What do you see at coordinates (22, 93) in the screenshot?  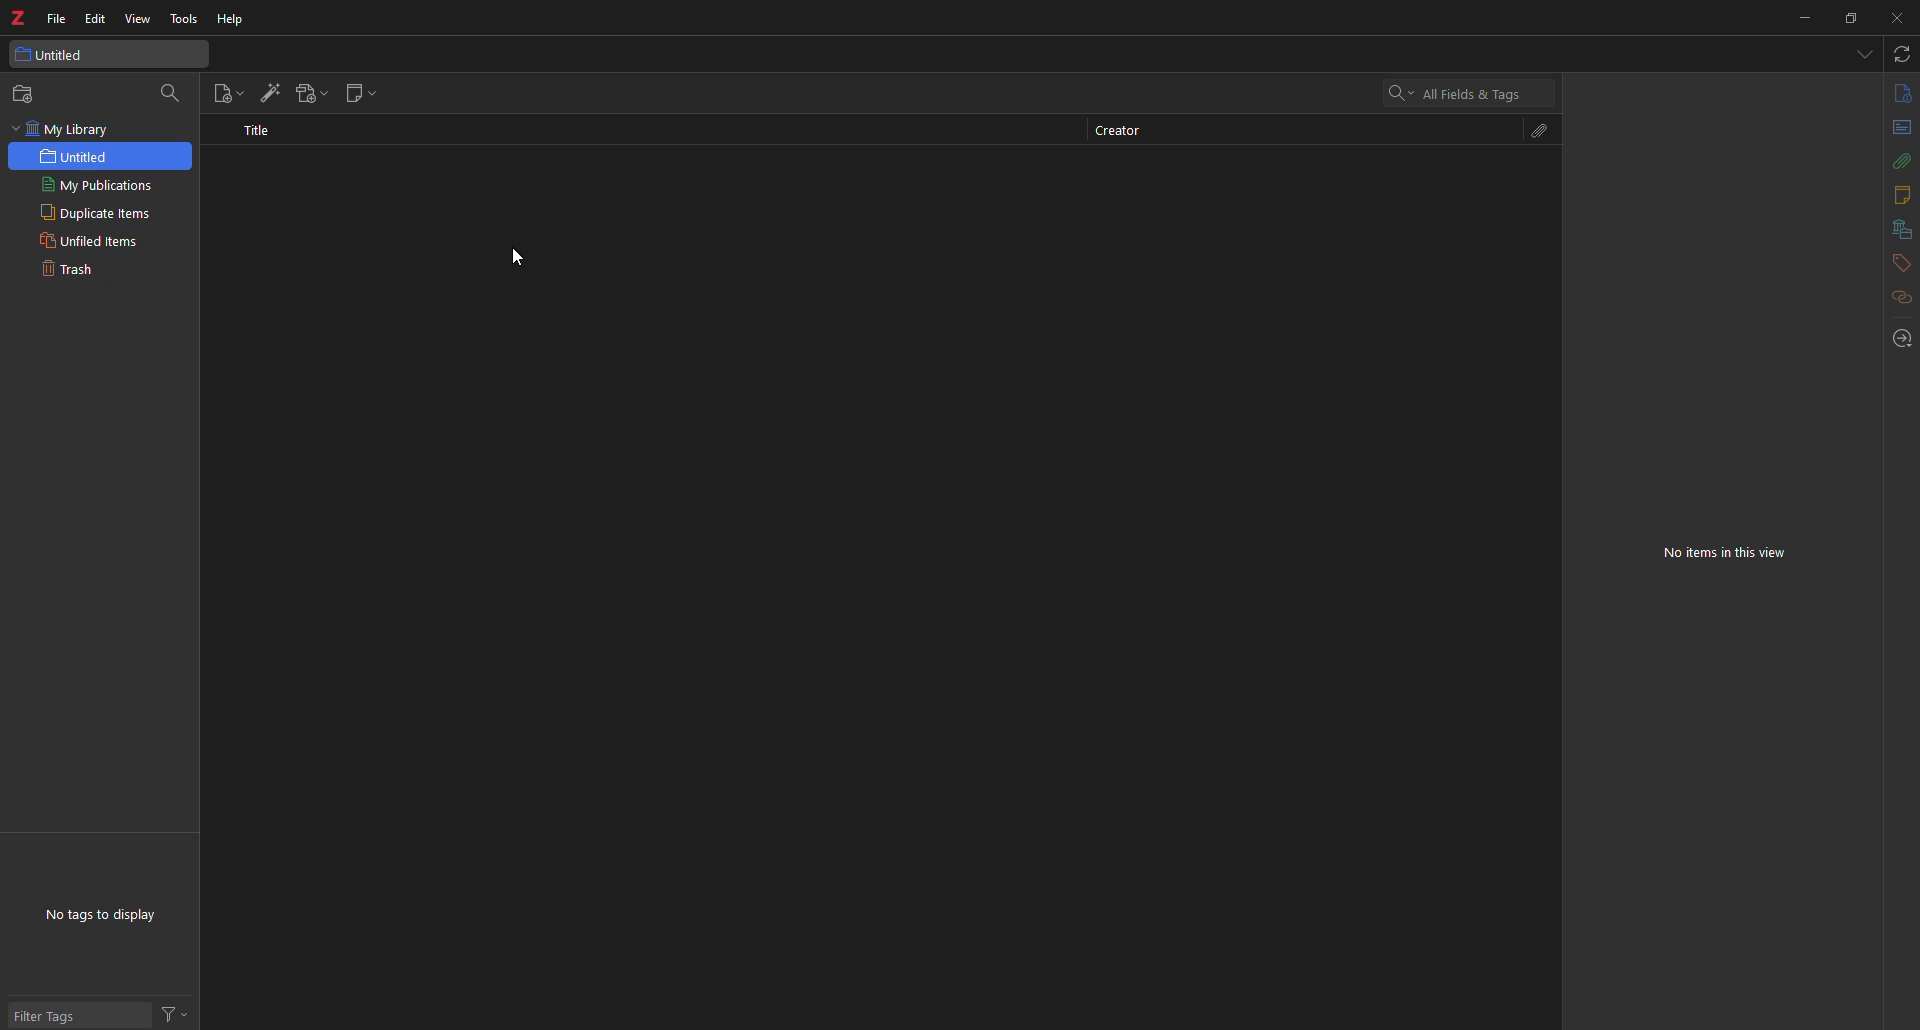 I see `new collection` at bounding box center [22, 93].